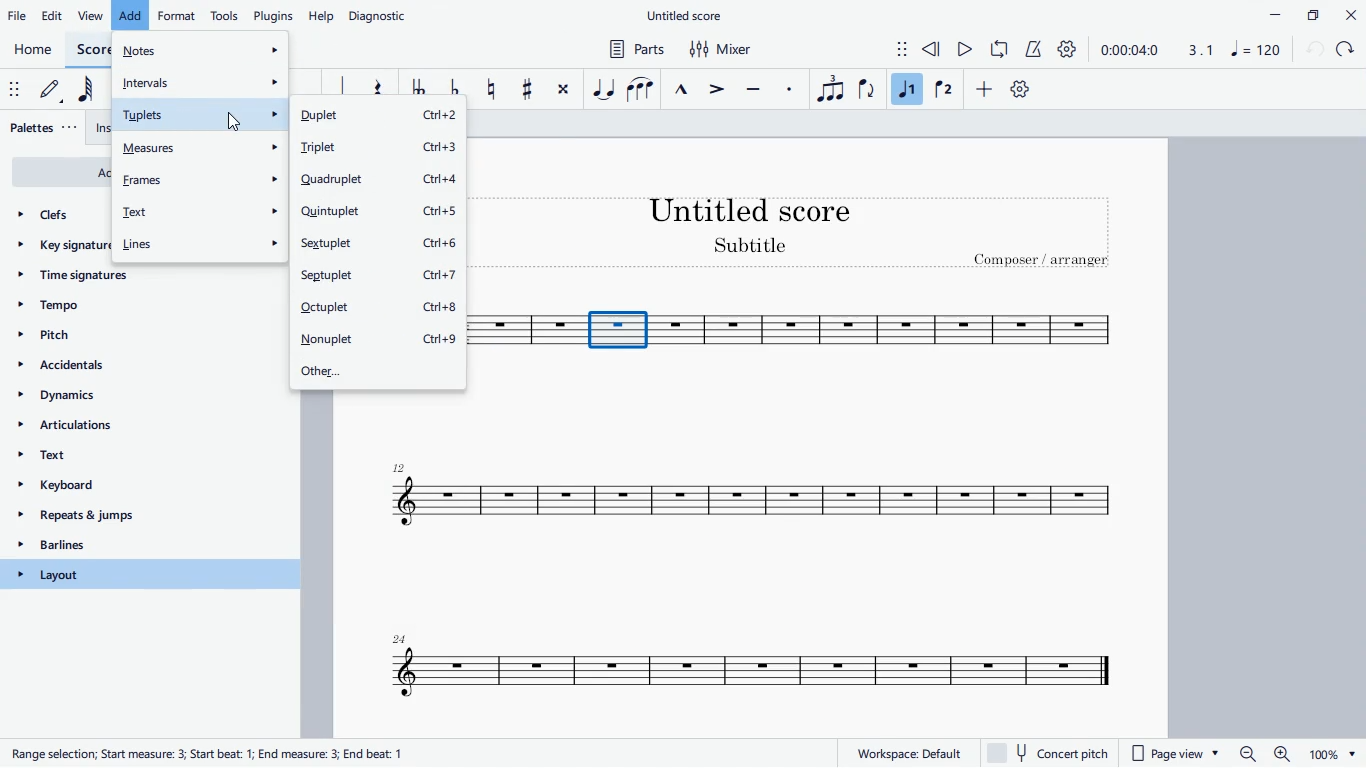 The height and width of the screenshot is (768, 1366). What do you see at coordinates (1314, 50) in the screenshot?
I see `back` at bounding box center [1314, 50].